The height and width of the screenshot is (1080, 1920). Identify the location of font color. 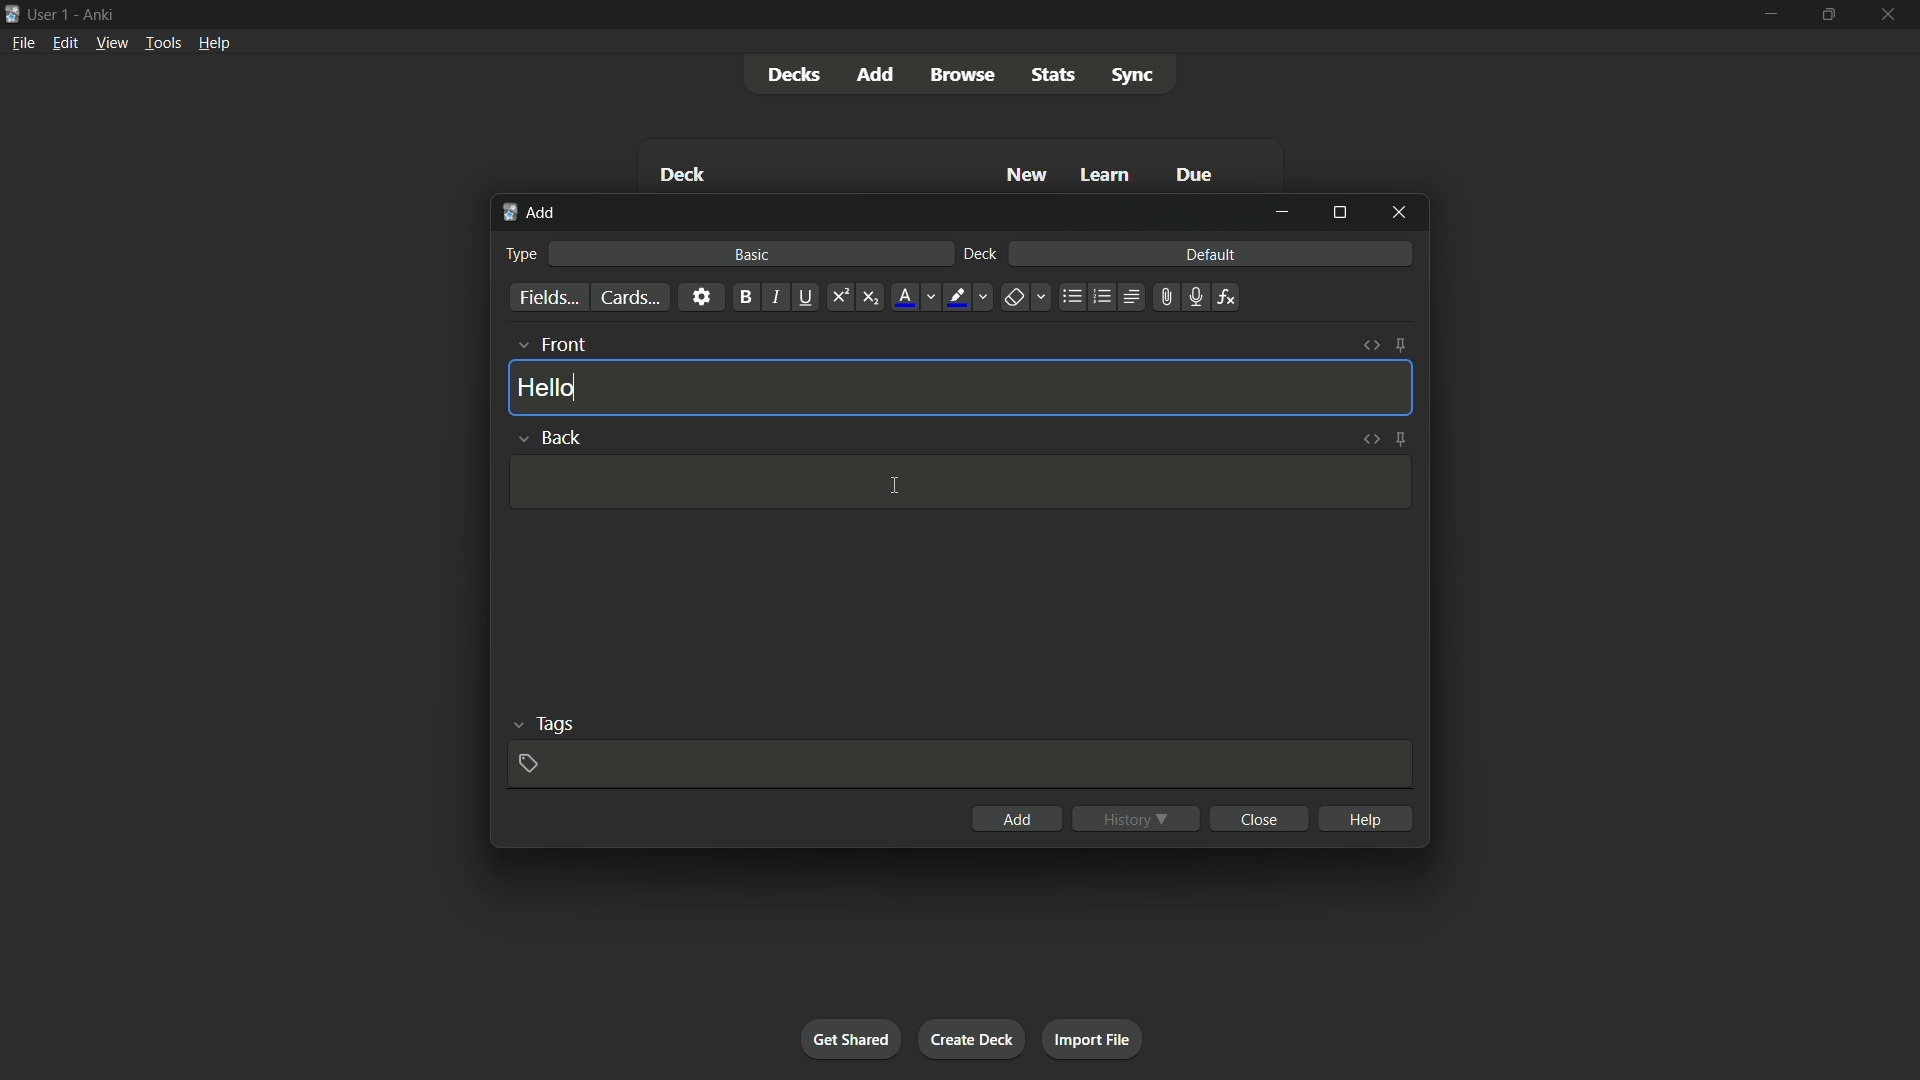
(916, 298).